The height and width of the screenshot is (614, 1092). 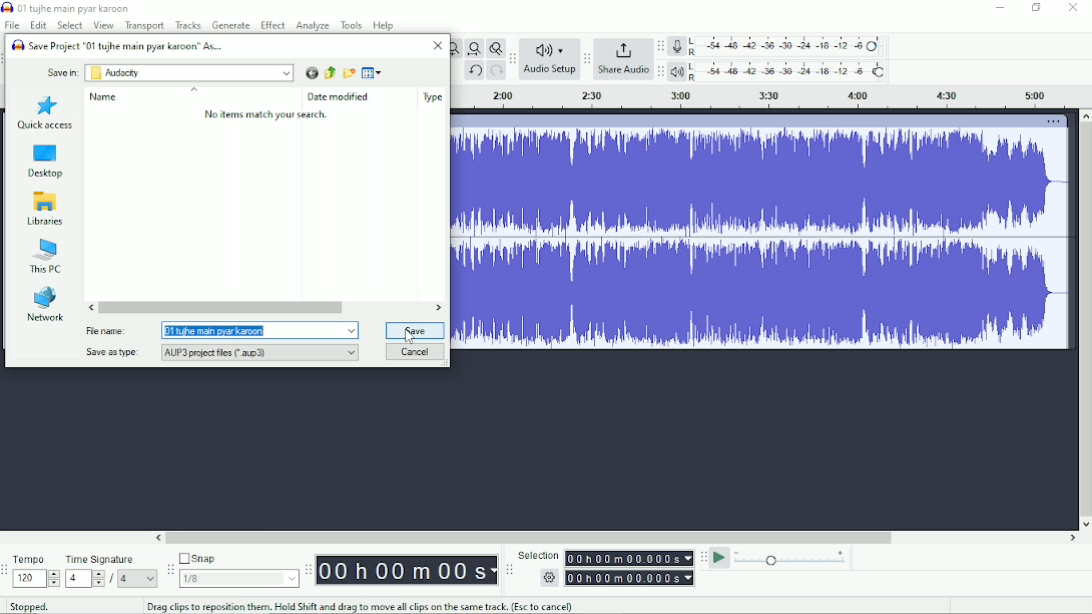 I want to click on Audacity time signature toolbar, so click(x=7, y=570).